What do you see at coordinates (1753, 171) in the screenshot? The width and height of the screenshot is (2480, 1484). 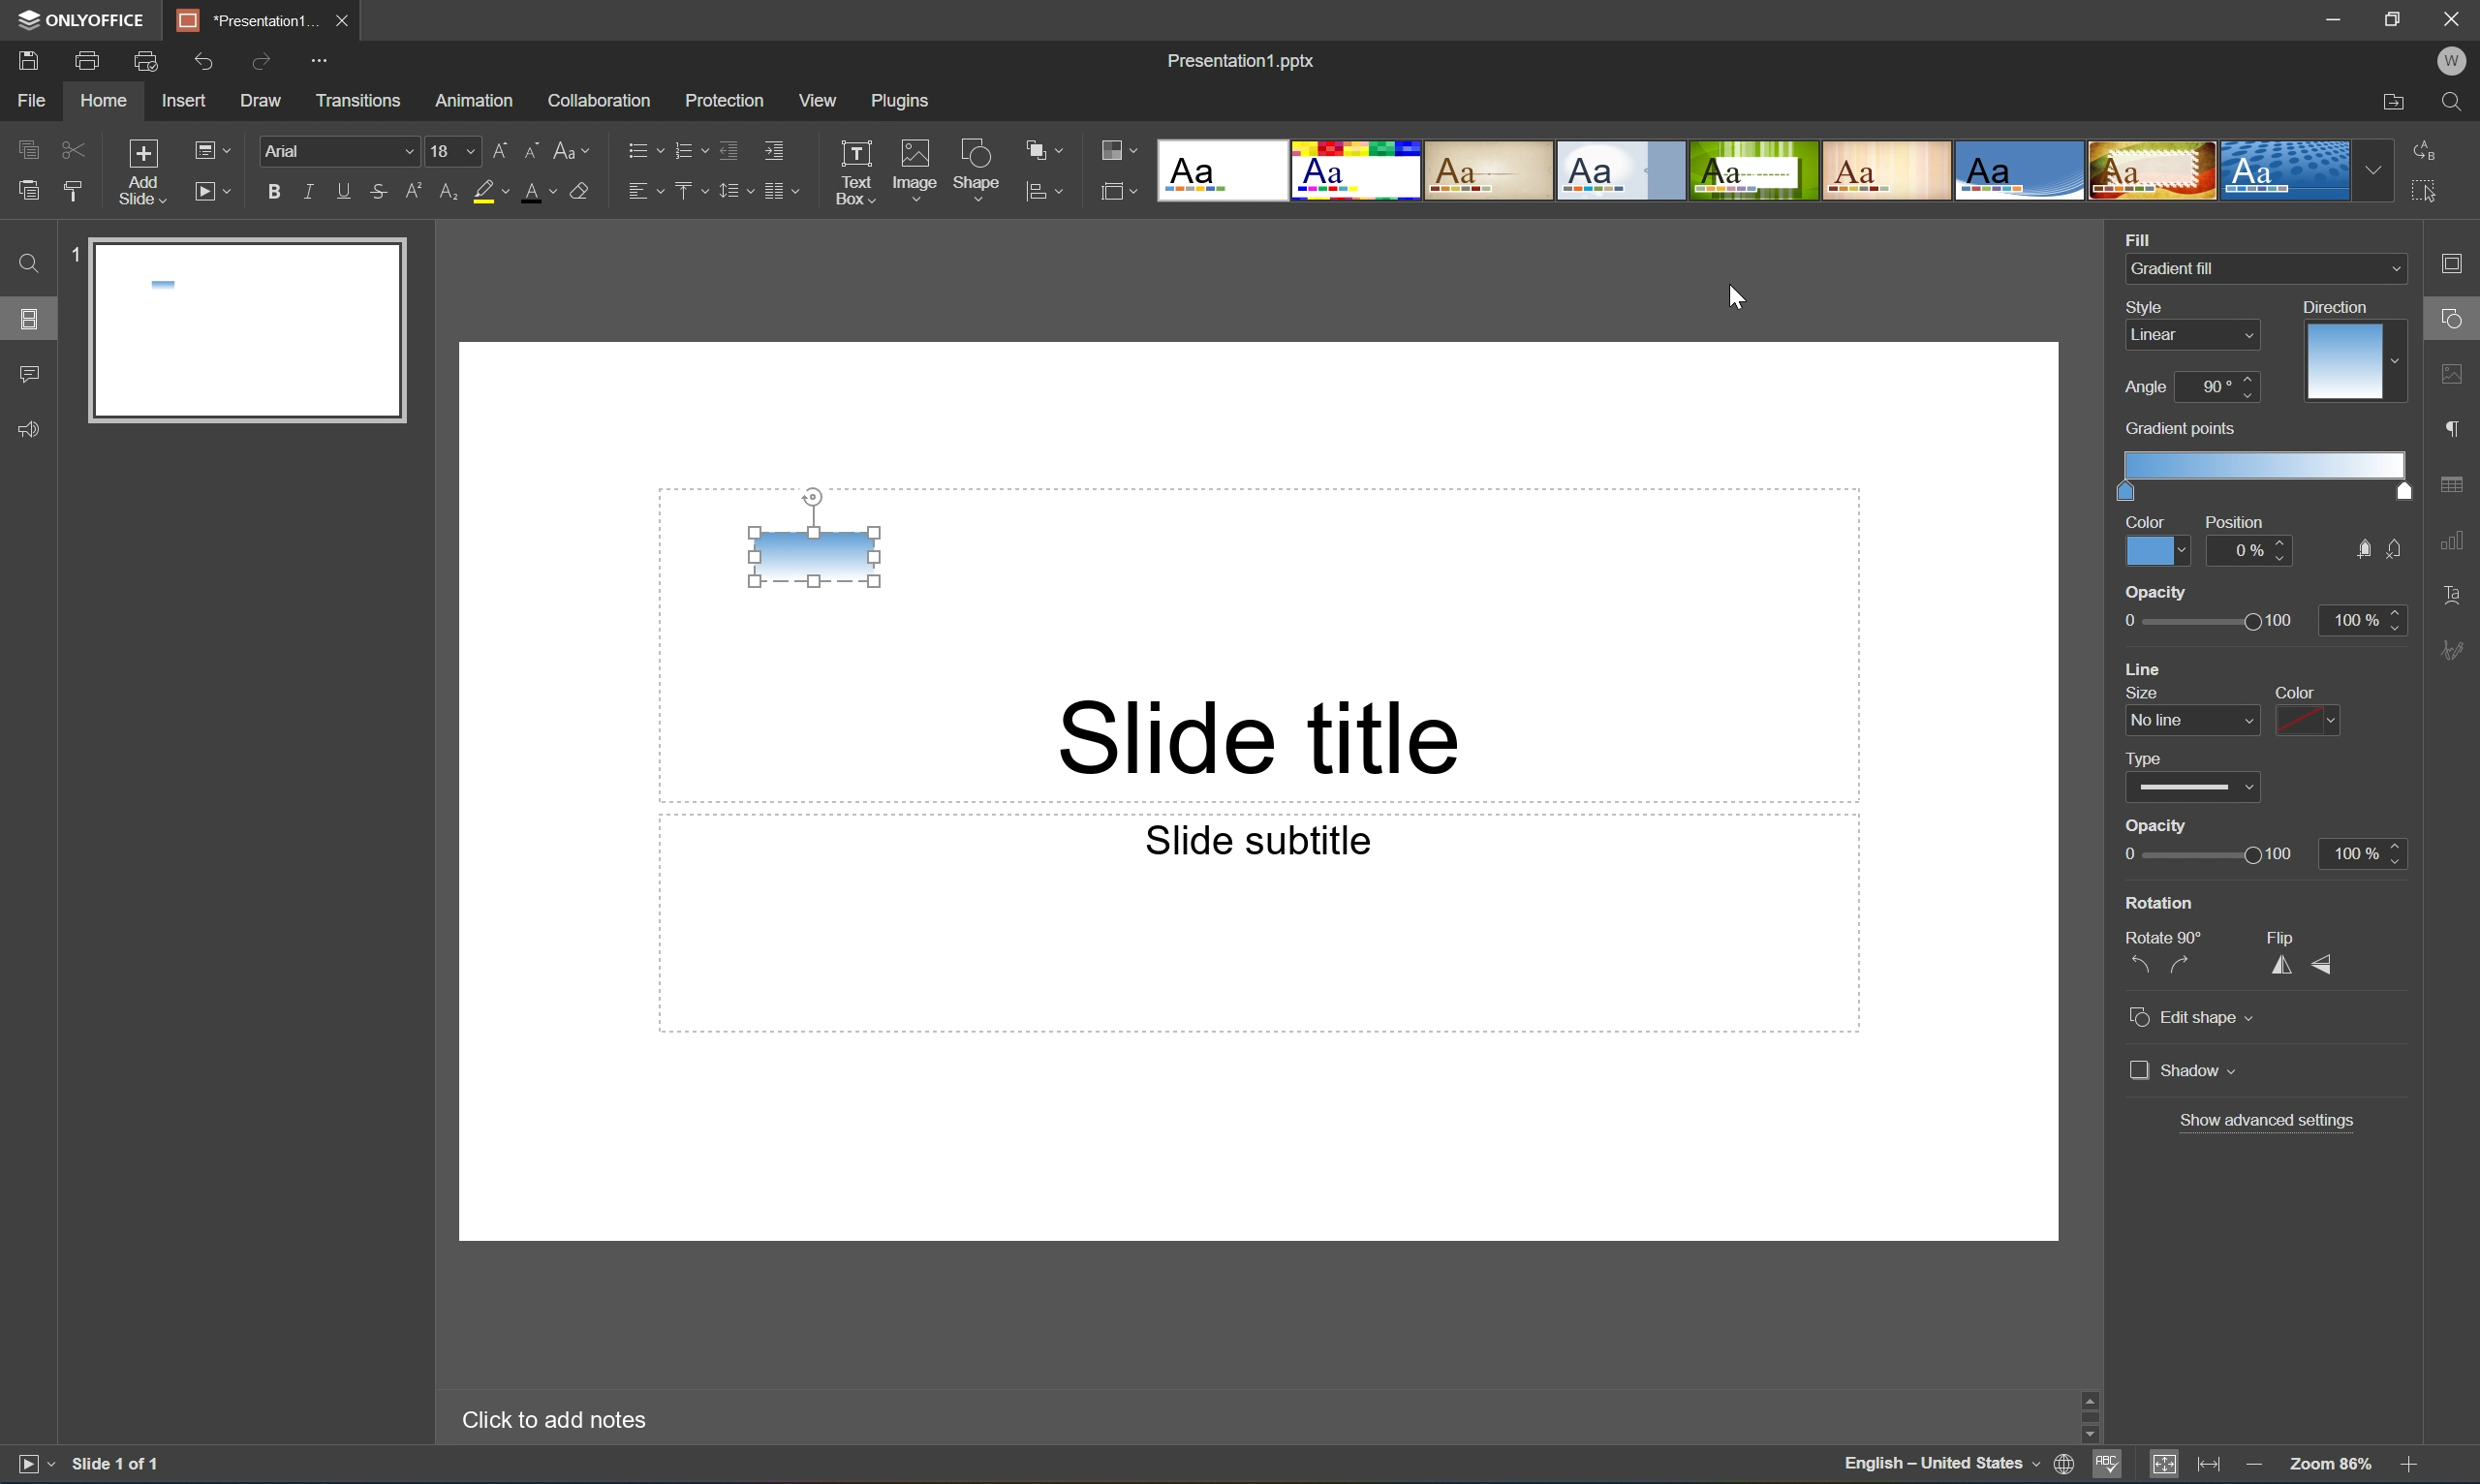 I see `Type of slides` at bounding box center [1753, 171].